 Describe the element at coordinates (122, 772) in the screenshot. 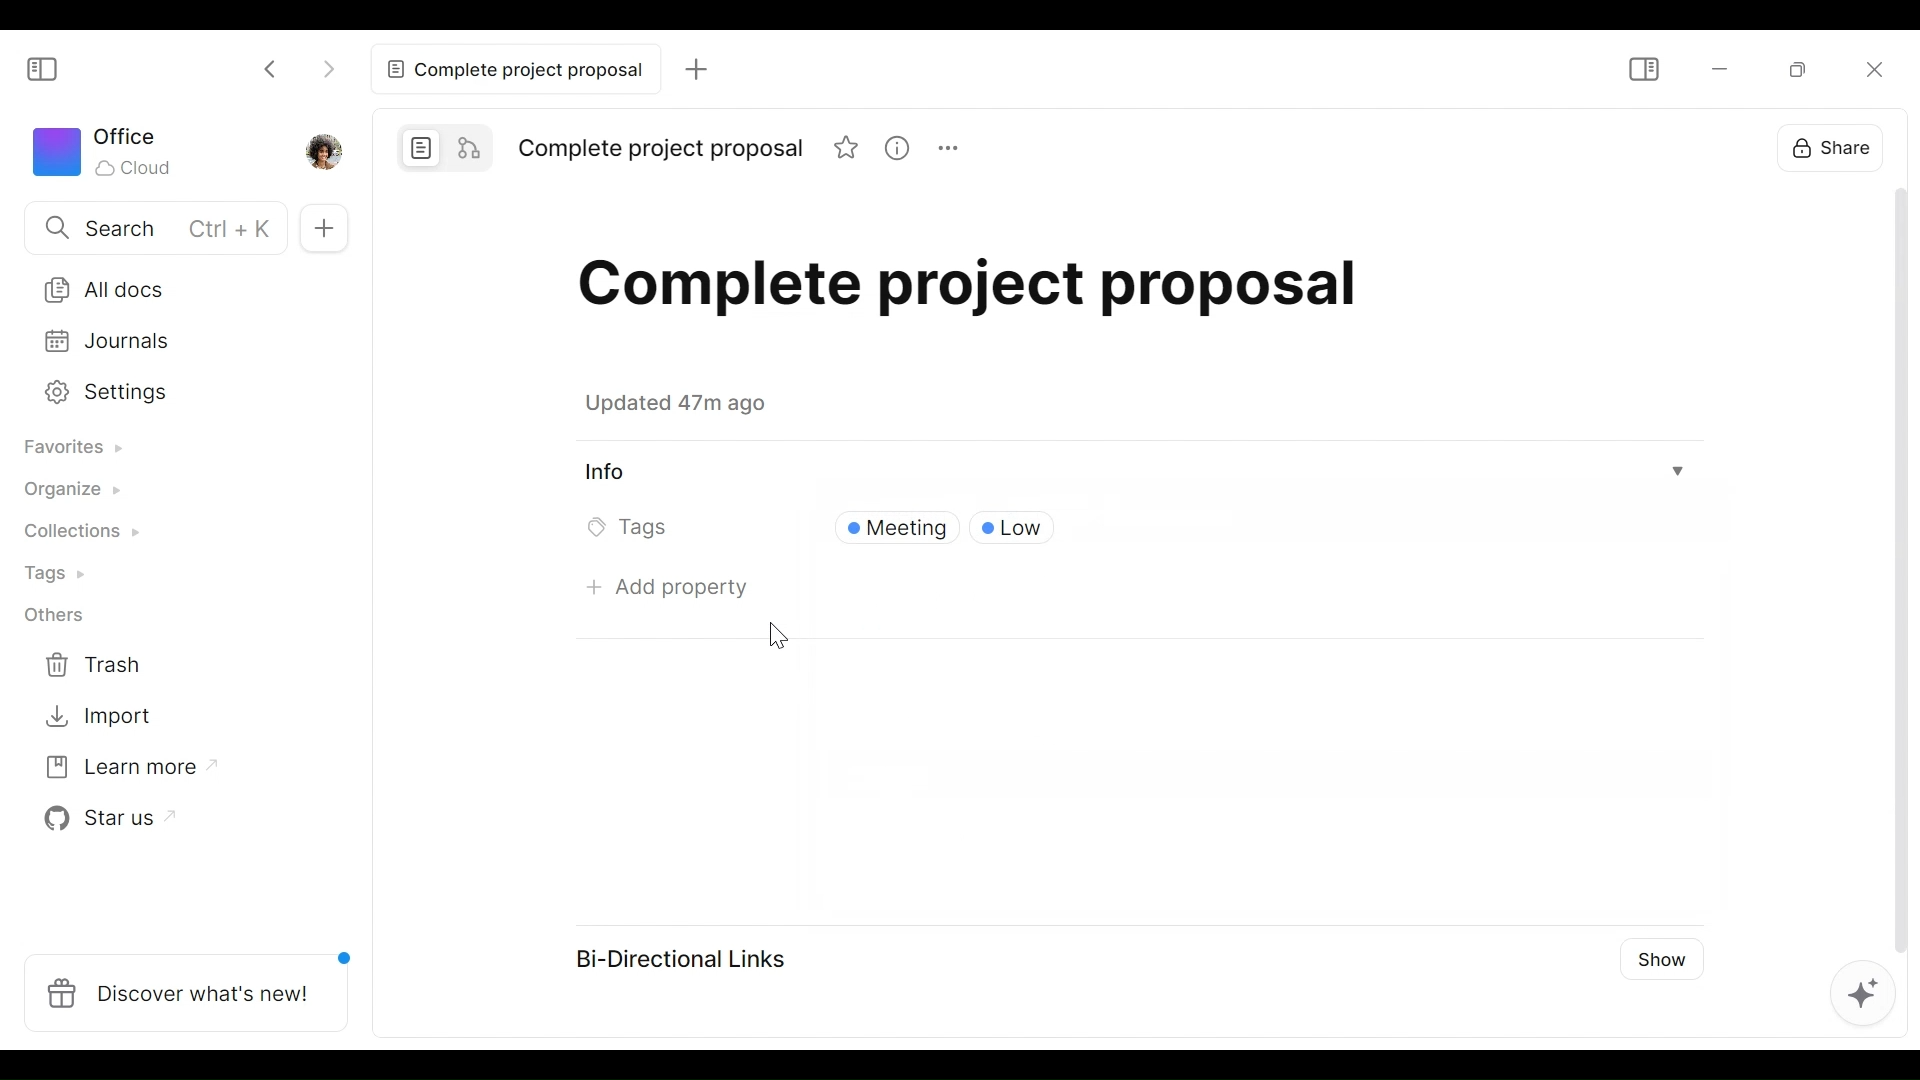

I see `Learn more` at that location.